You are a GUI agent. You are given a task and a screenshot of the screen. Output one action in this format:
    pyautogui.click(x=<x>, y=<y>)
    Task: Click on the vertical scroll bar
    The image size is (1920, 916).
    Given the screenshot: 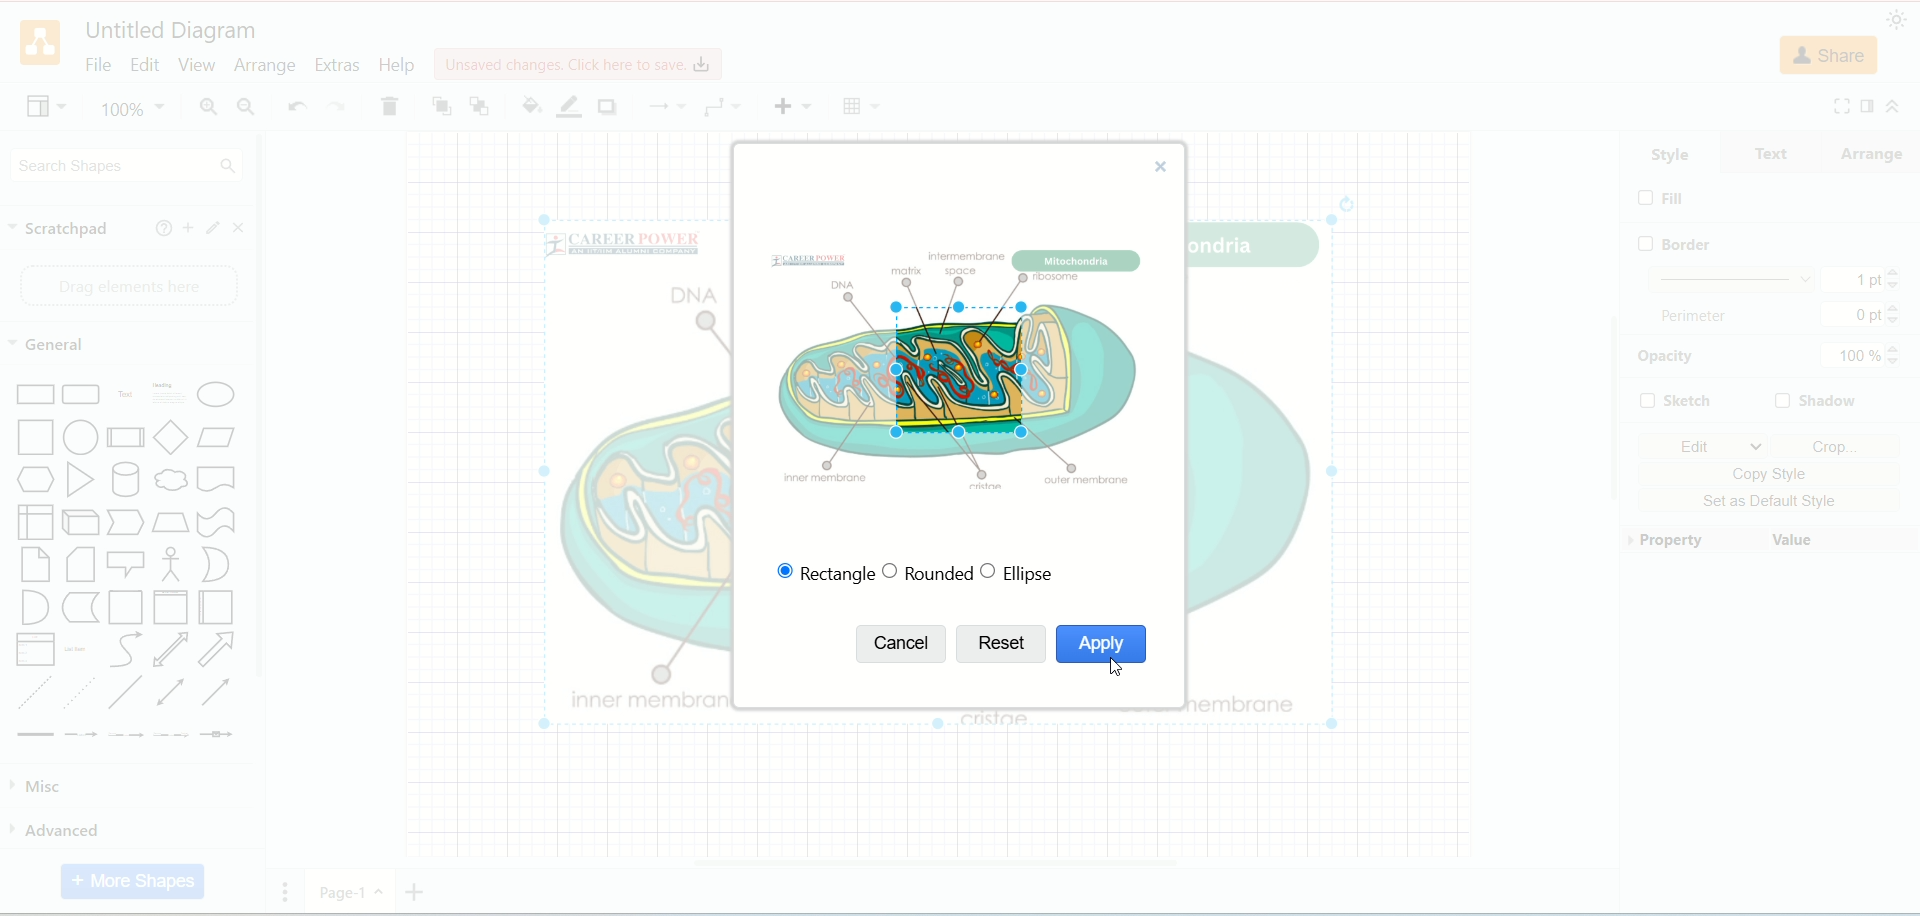 What is the action you would take?
    pyautogui.click(x=265, y=521)
    